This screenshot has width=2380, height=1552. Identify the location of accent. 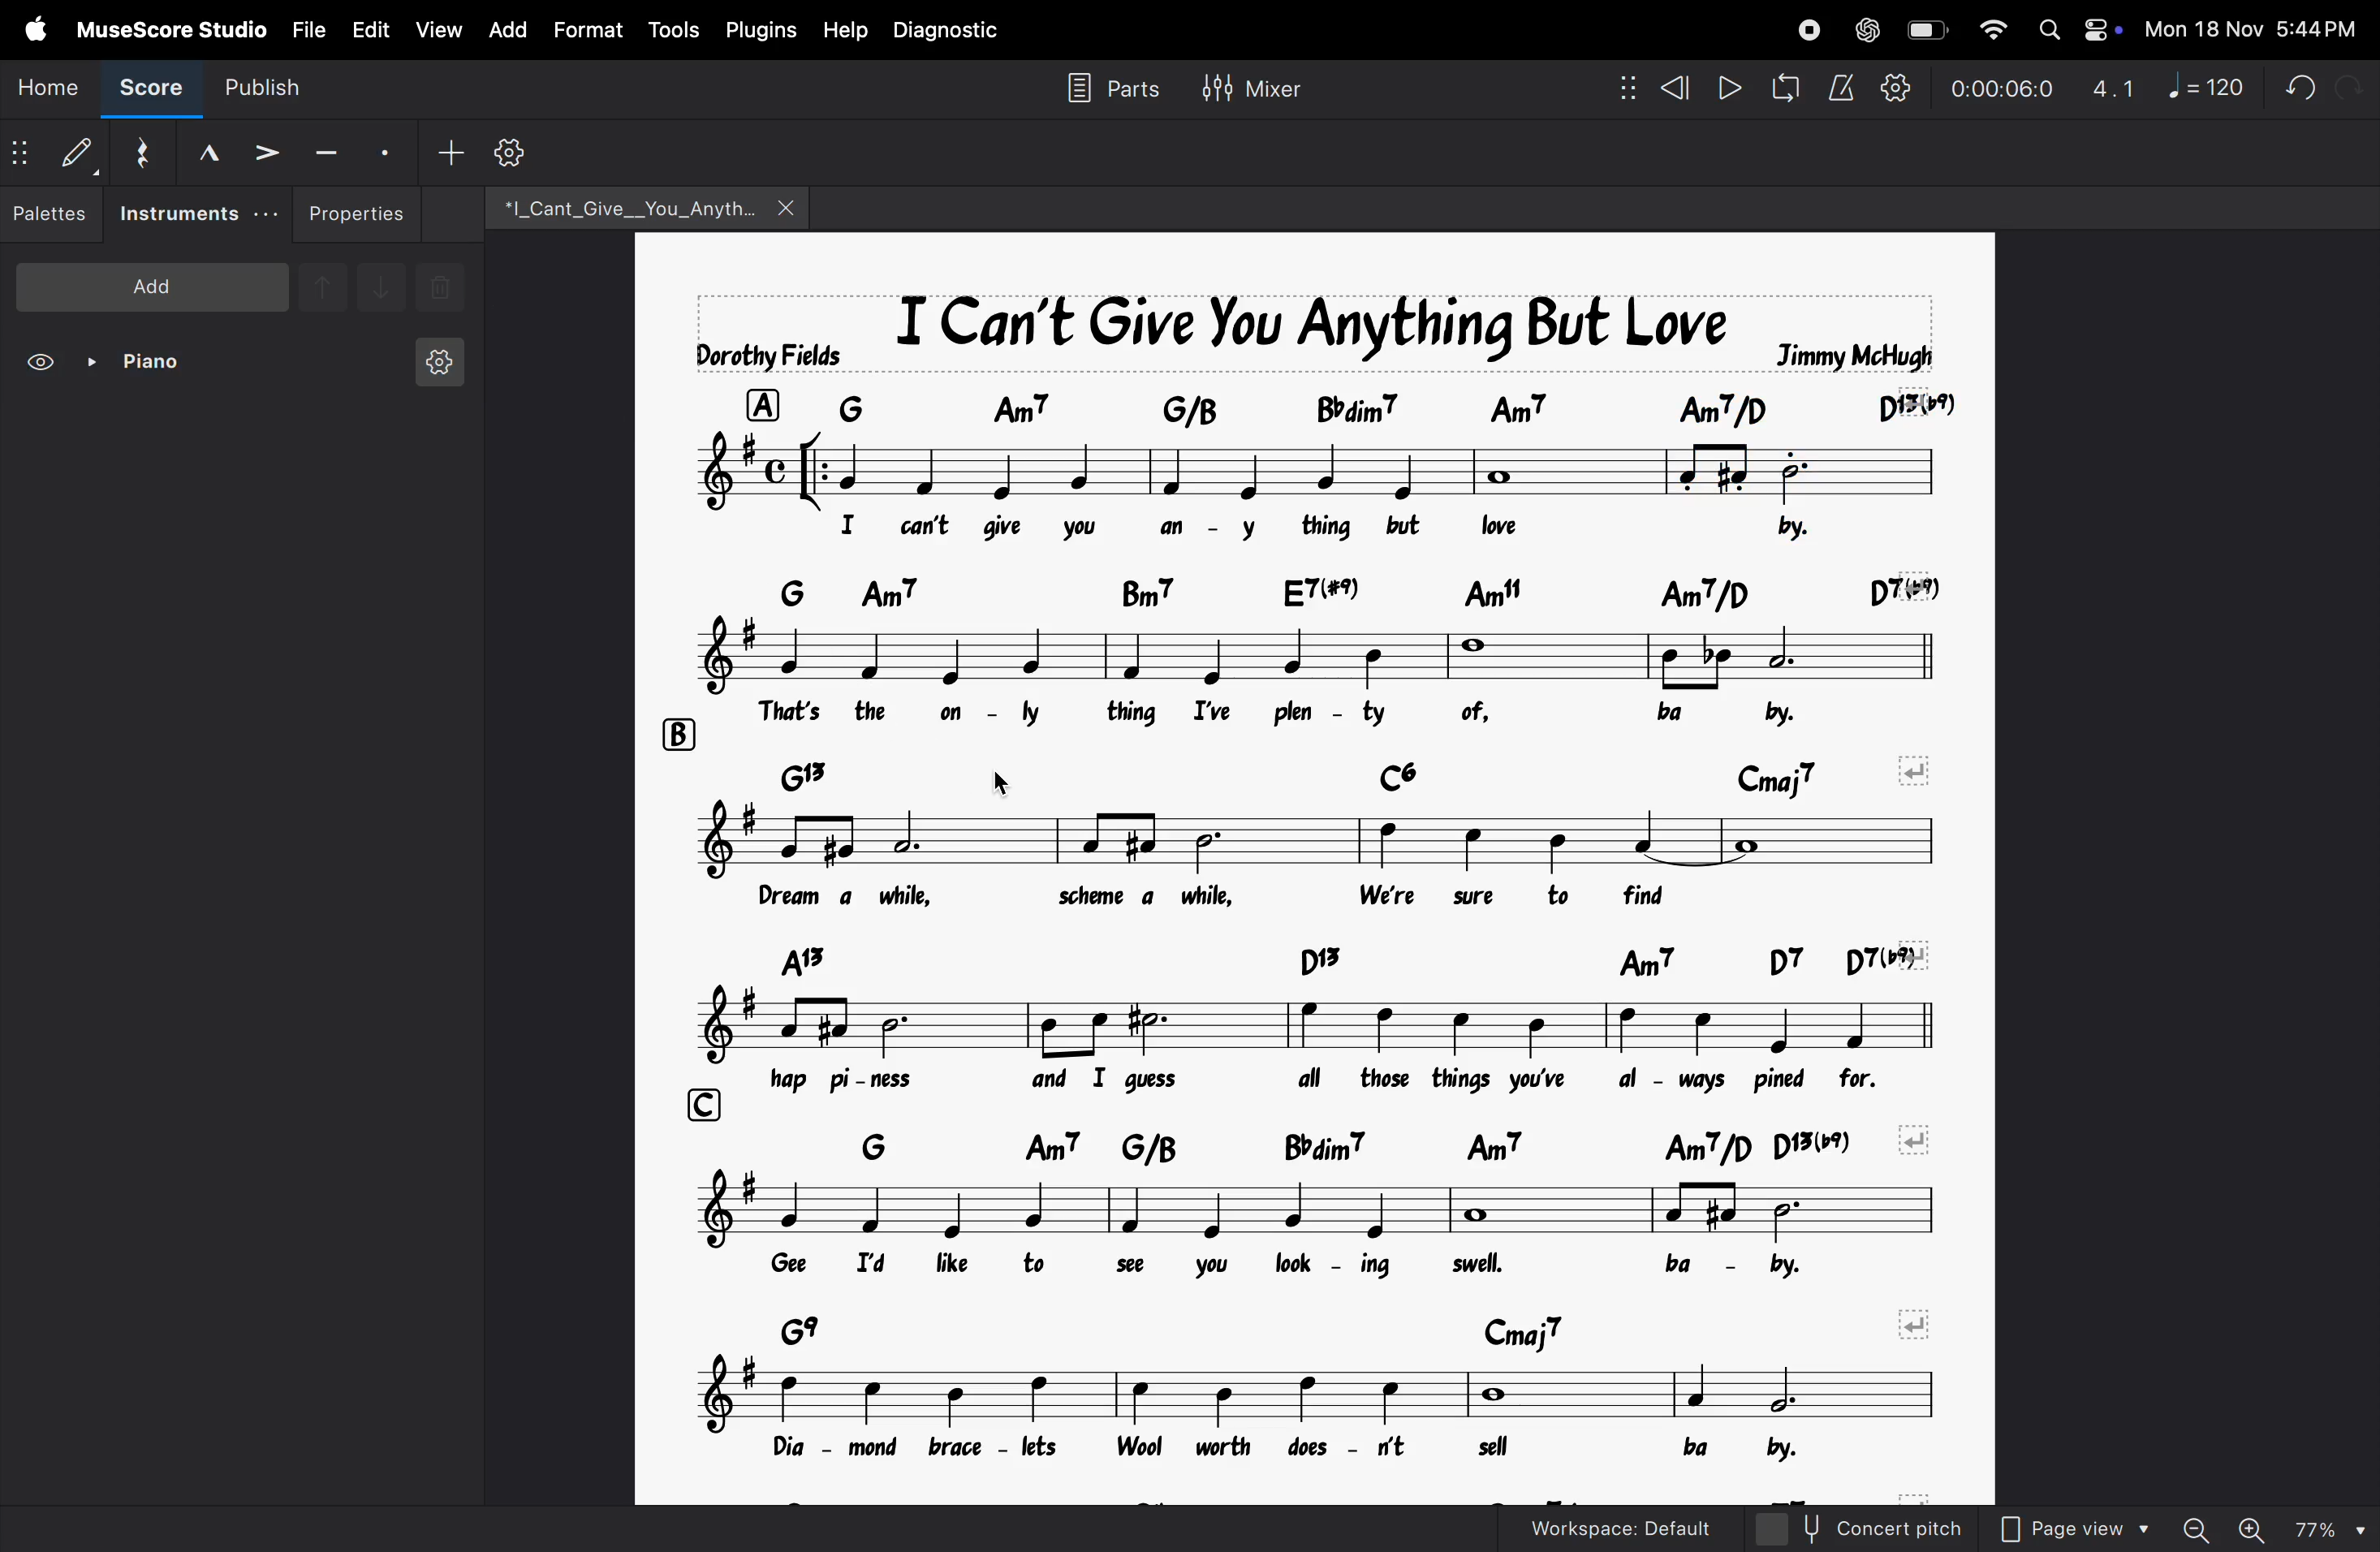
(265, 150).